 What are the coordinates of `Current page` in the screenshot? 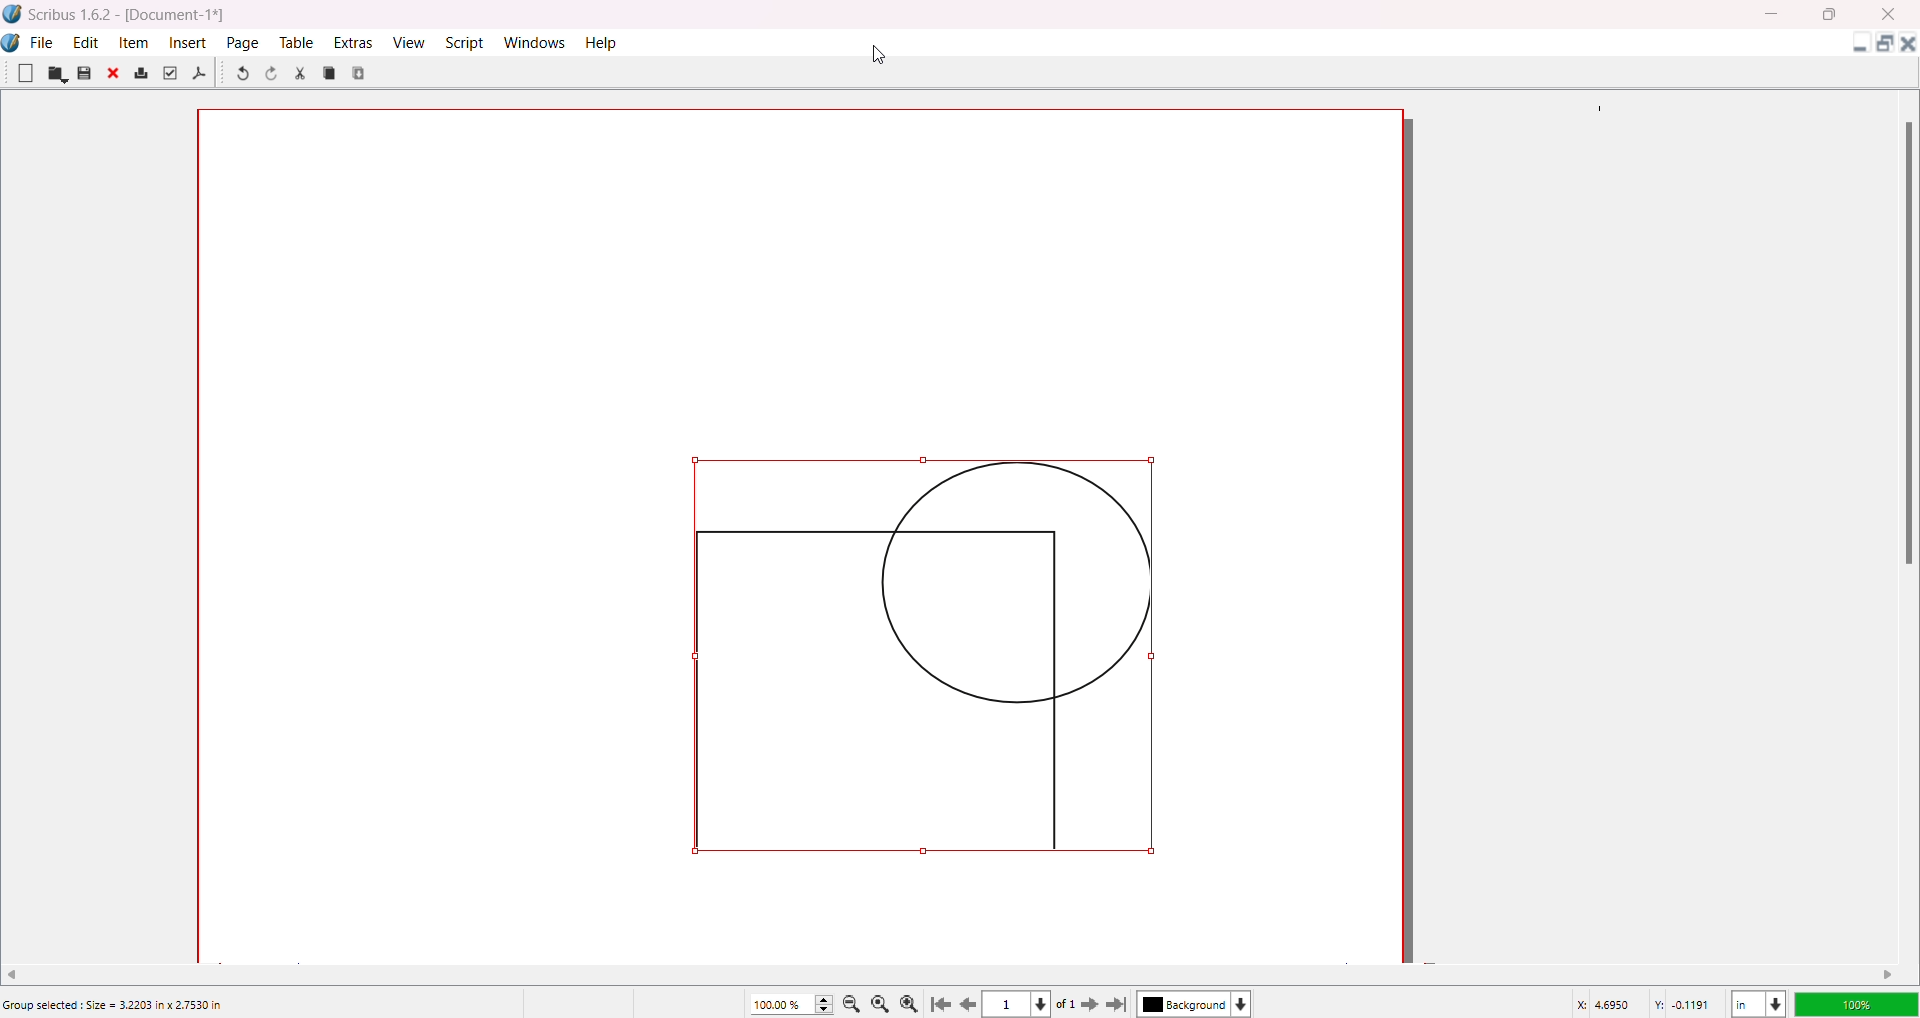 It's located at (1010, 1005).